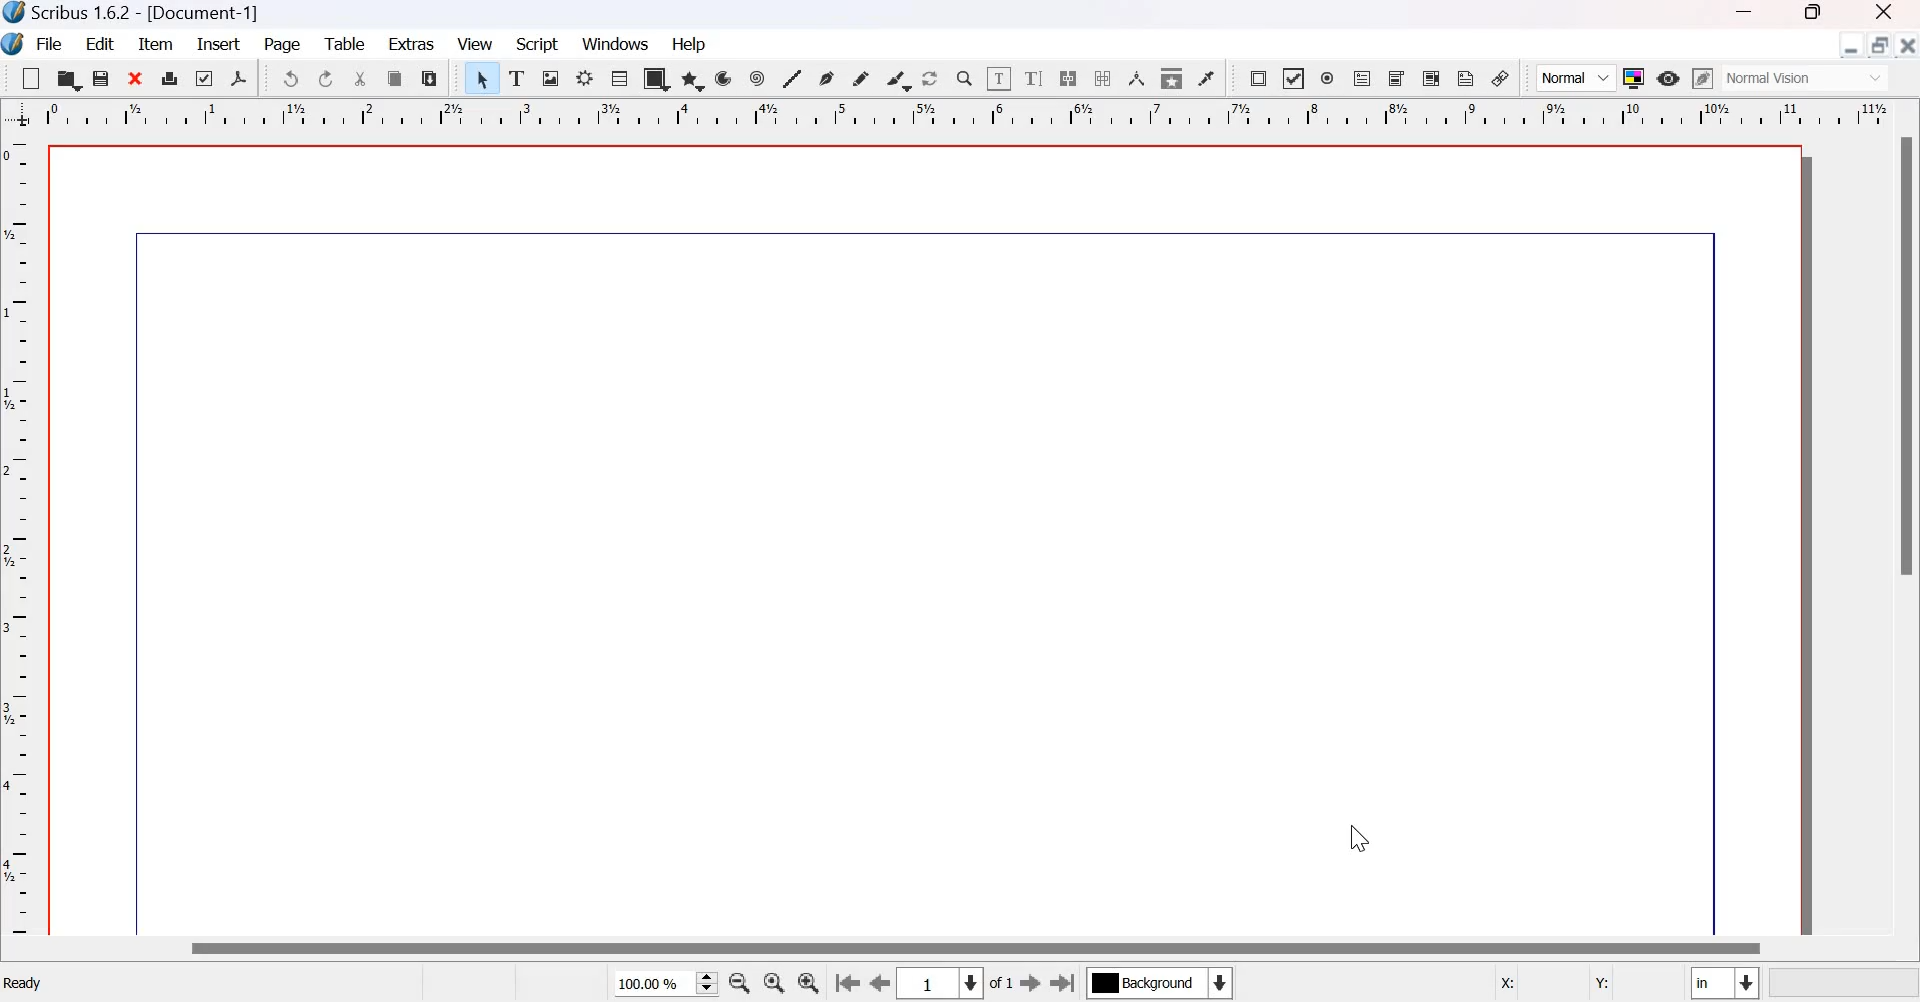 The height and width of the screenshot is (1002, 1920). I want to click on Select item, so click(482, 77).